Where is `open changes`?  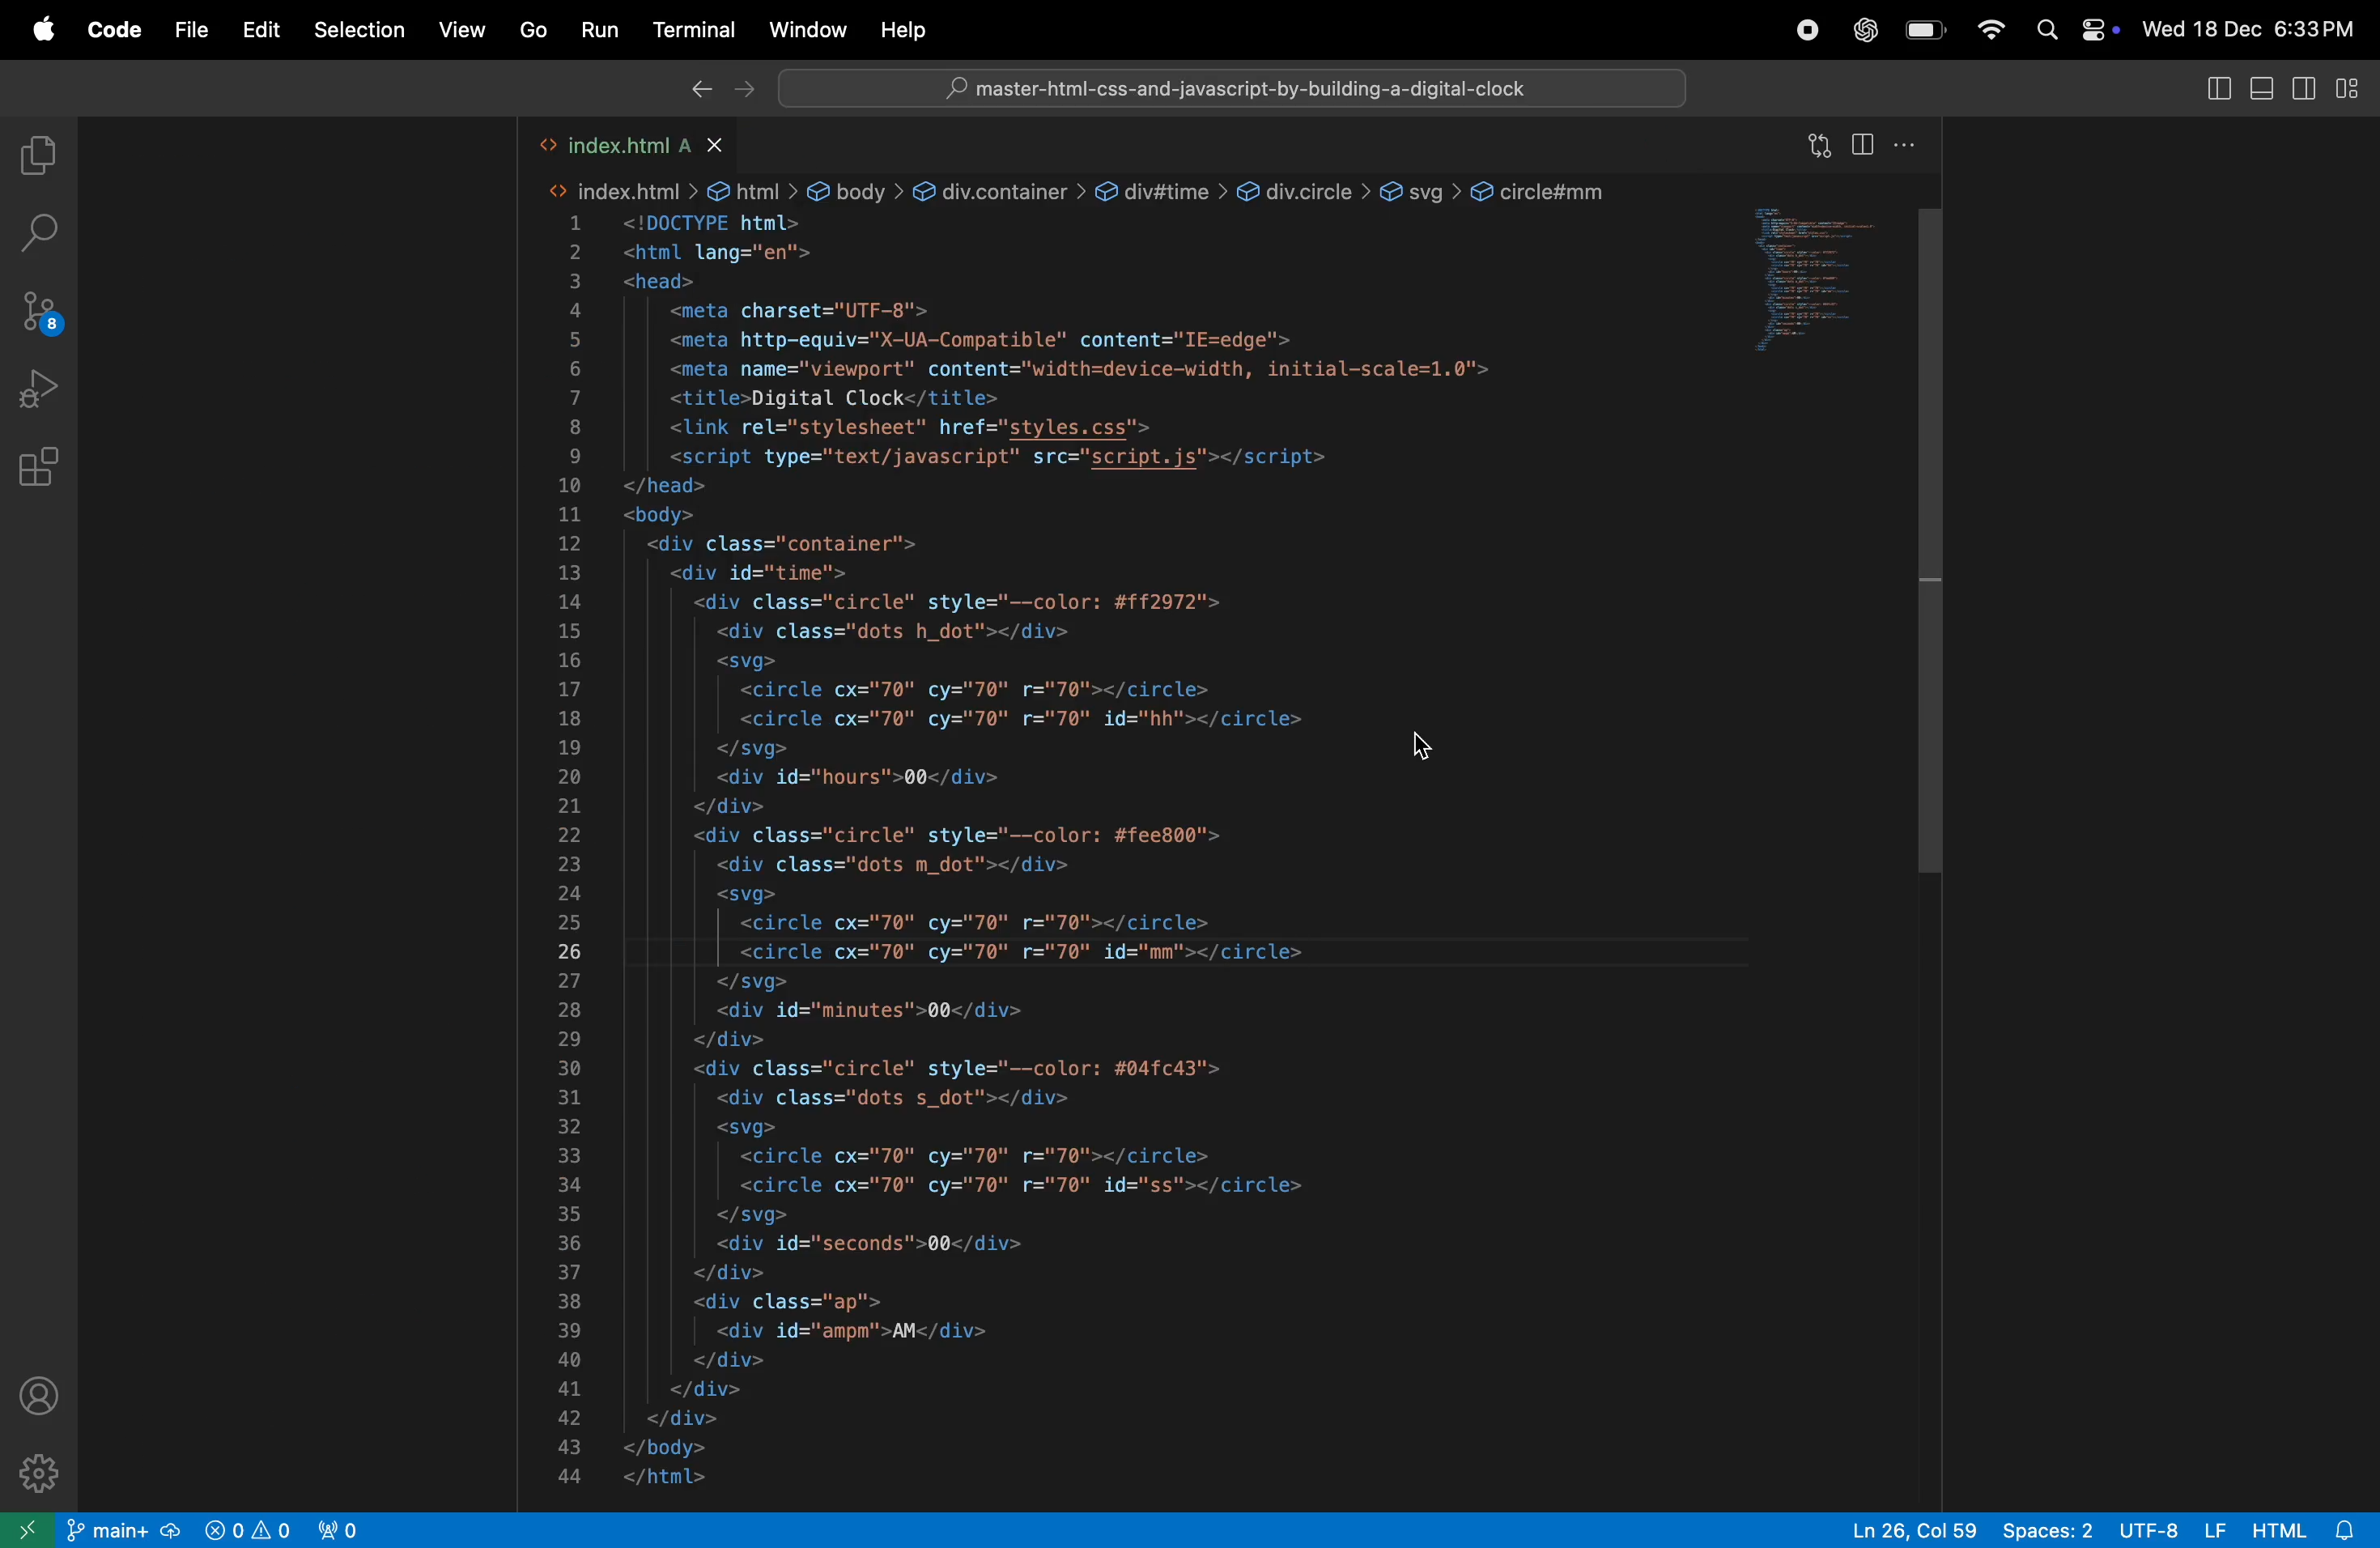
open changes is located at coordinates (1817, 146).